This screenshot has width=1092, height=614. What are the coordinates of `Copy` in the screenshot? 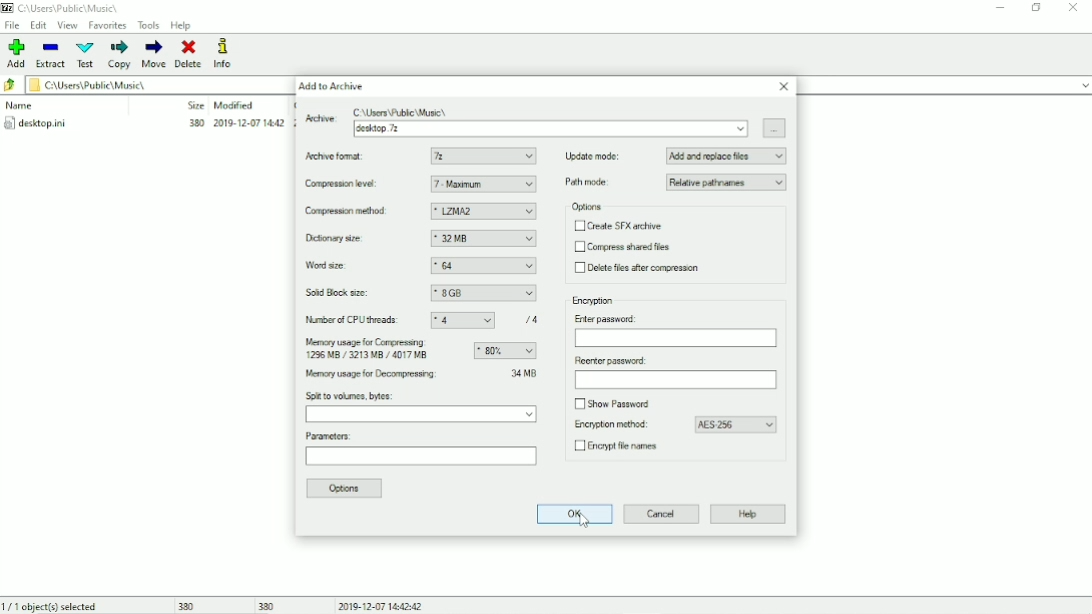 It's located at (121, 55).